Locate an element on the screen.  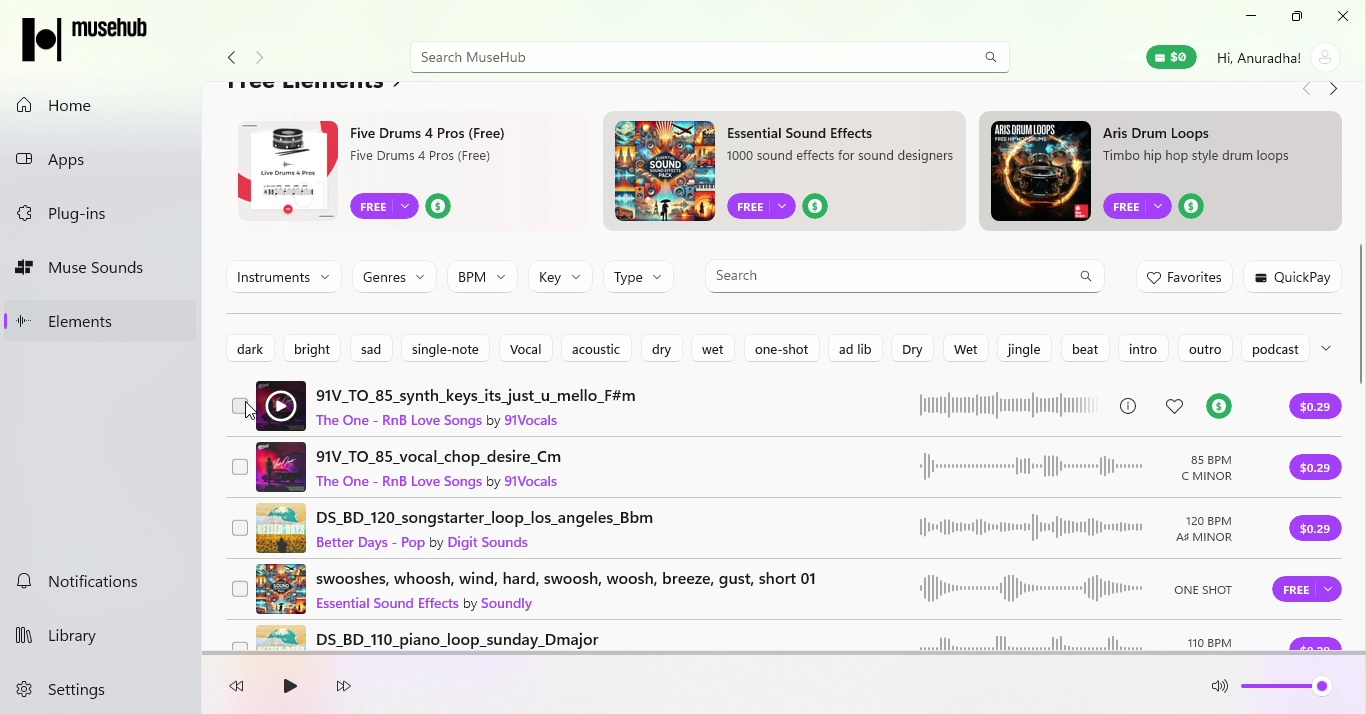
DS_BD_120_songstarter_loop_los_angeles_bbm is located at coordinates (755, 527).